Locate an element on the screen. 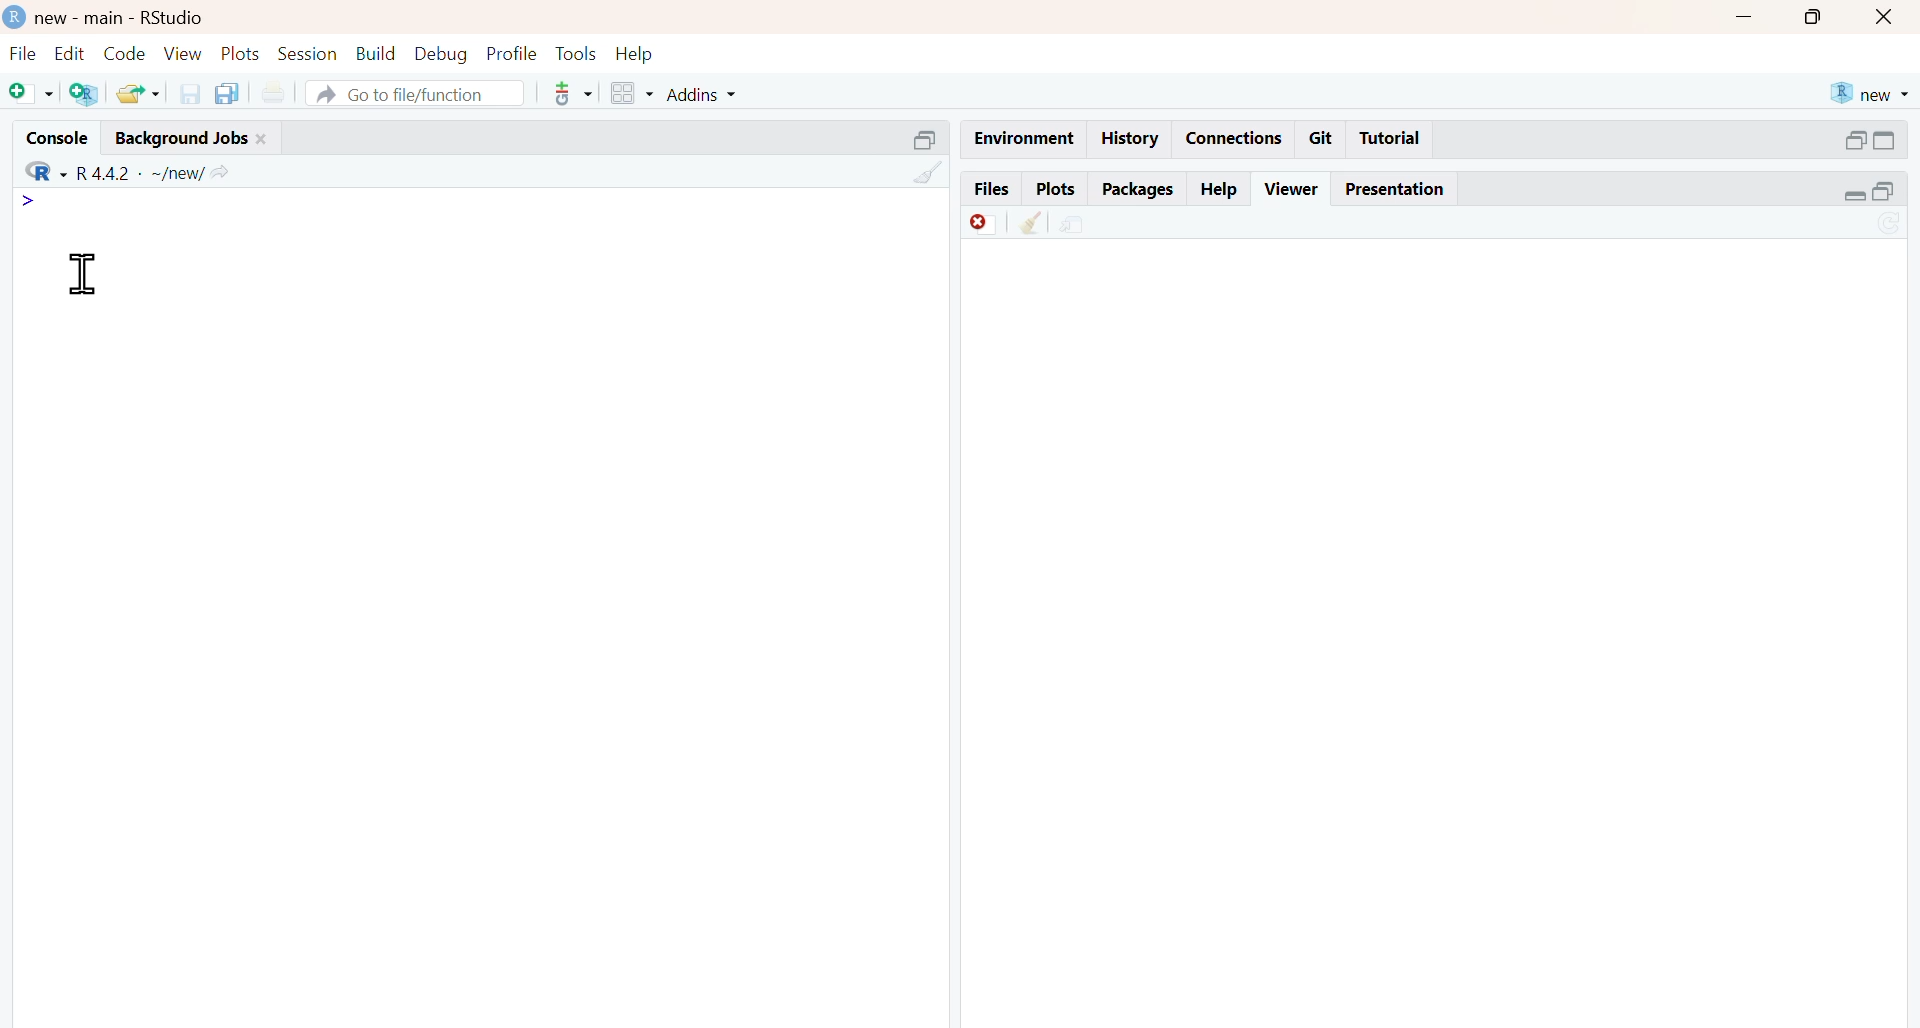 The image size is (1920, 1028). Environment  is located at coordinates (1025, 138).